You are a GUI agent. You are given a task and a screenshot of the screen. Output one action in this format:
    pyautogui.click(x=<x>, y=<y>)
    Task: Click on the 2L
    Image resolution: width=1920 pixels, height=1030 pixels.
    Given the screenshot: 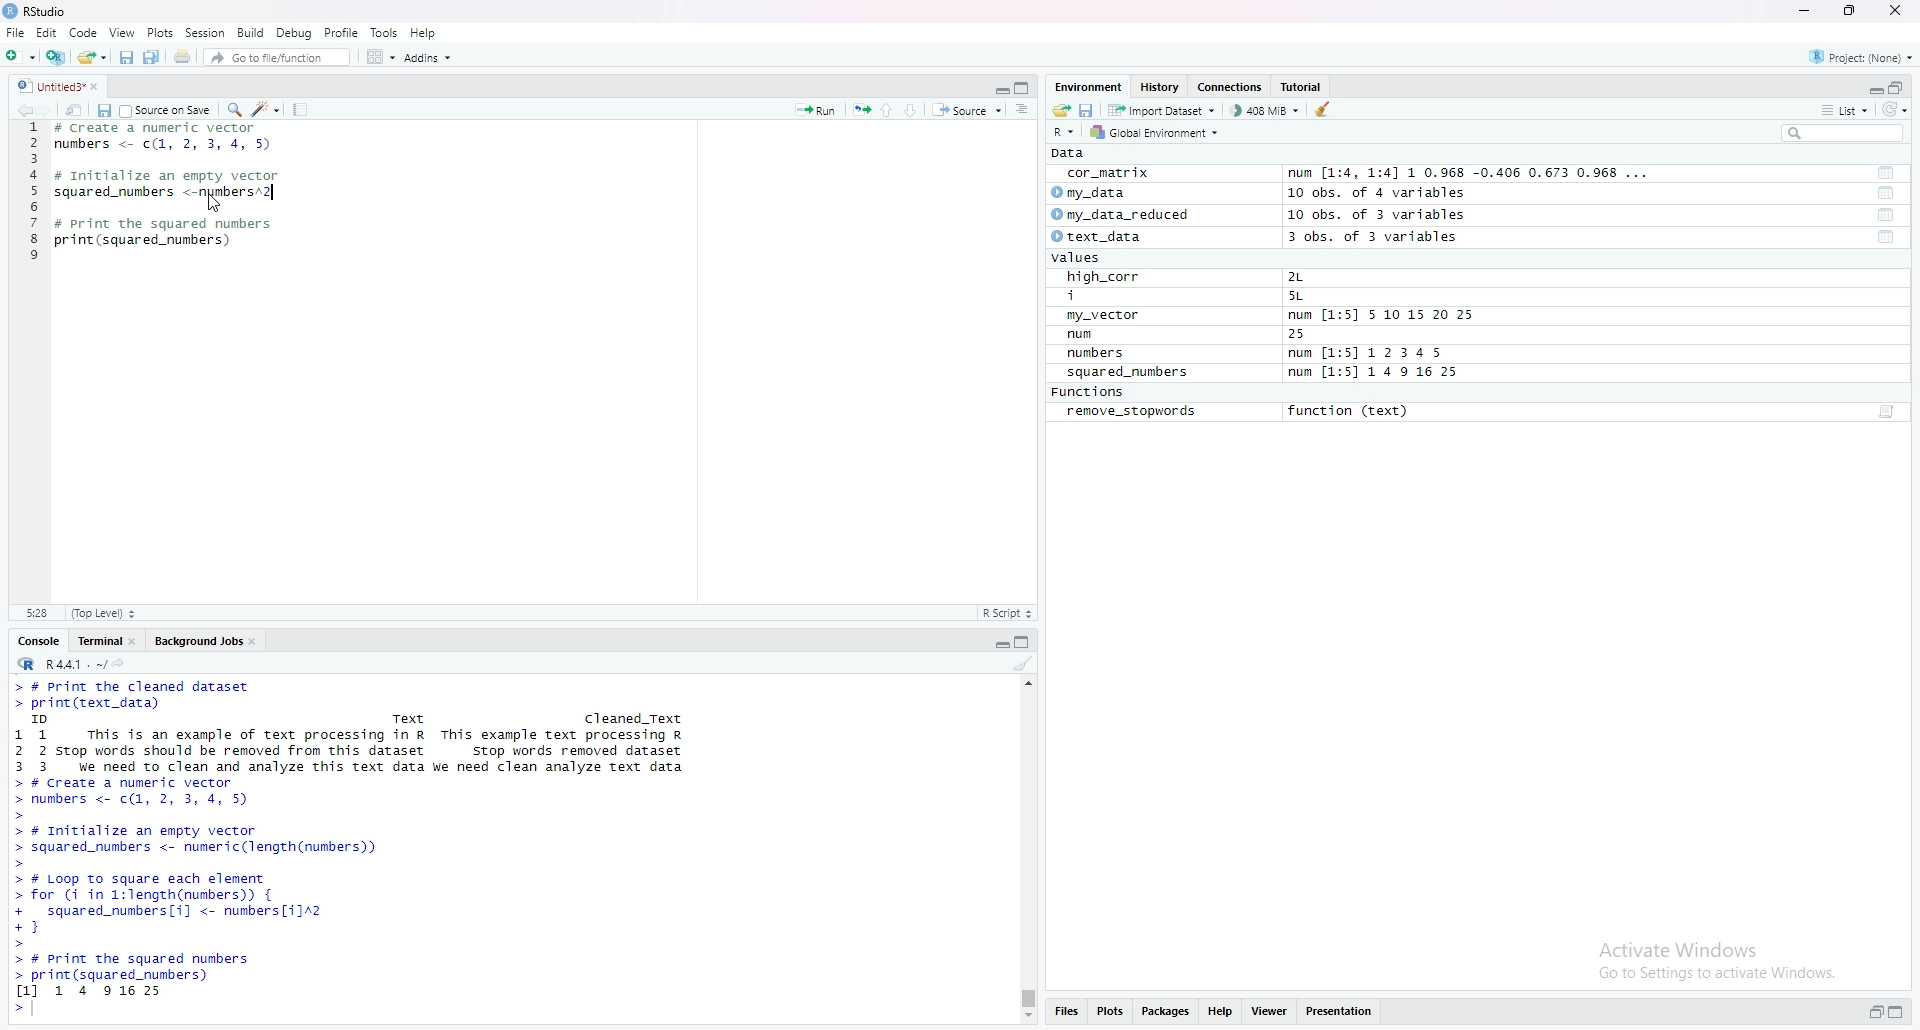 What is the action you would take?
    pyautogui.click(x=1307, y=277)
    